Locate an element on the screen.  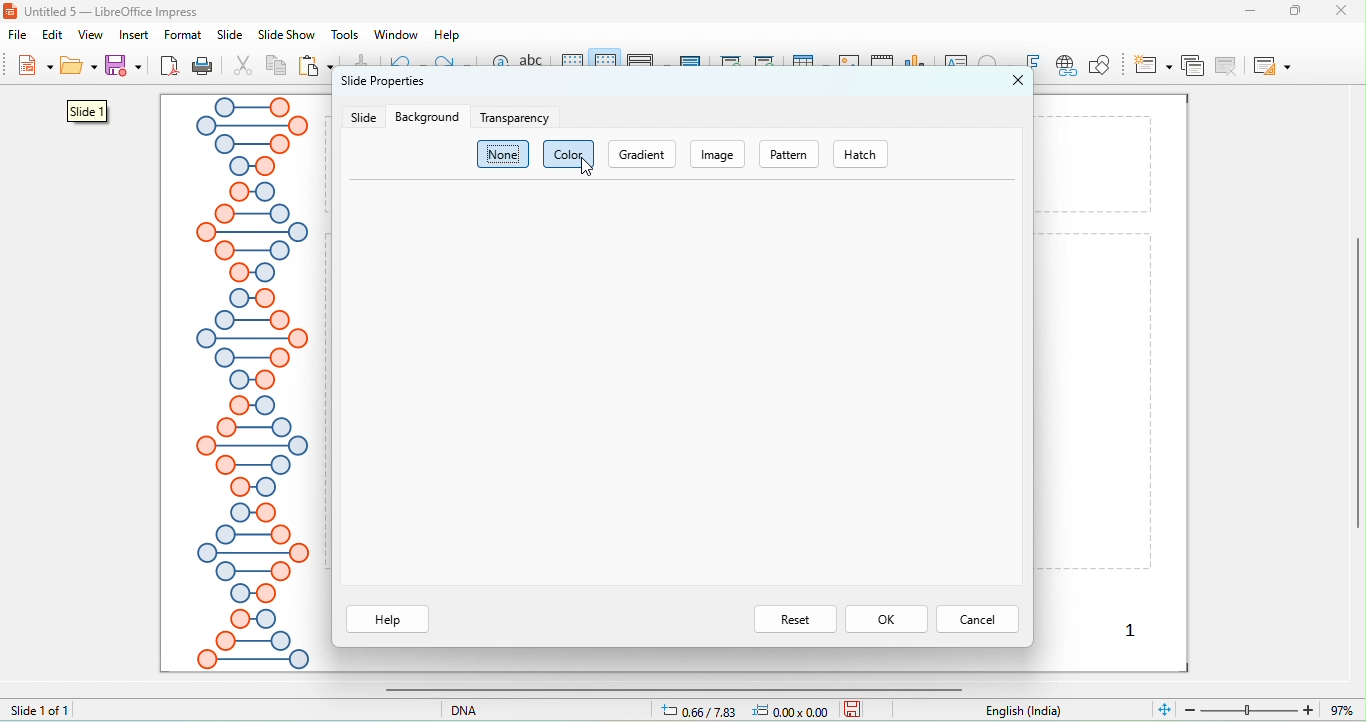
new is located at coordinates (33, 68).